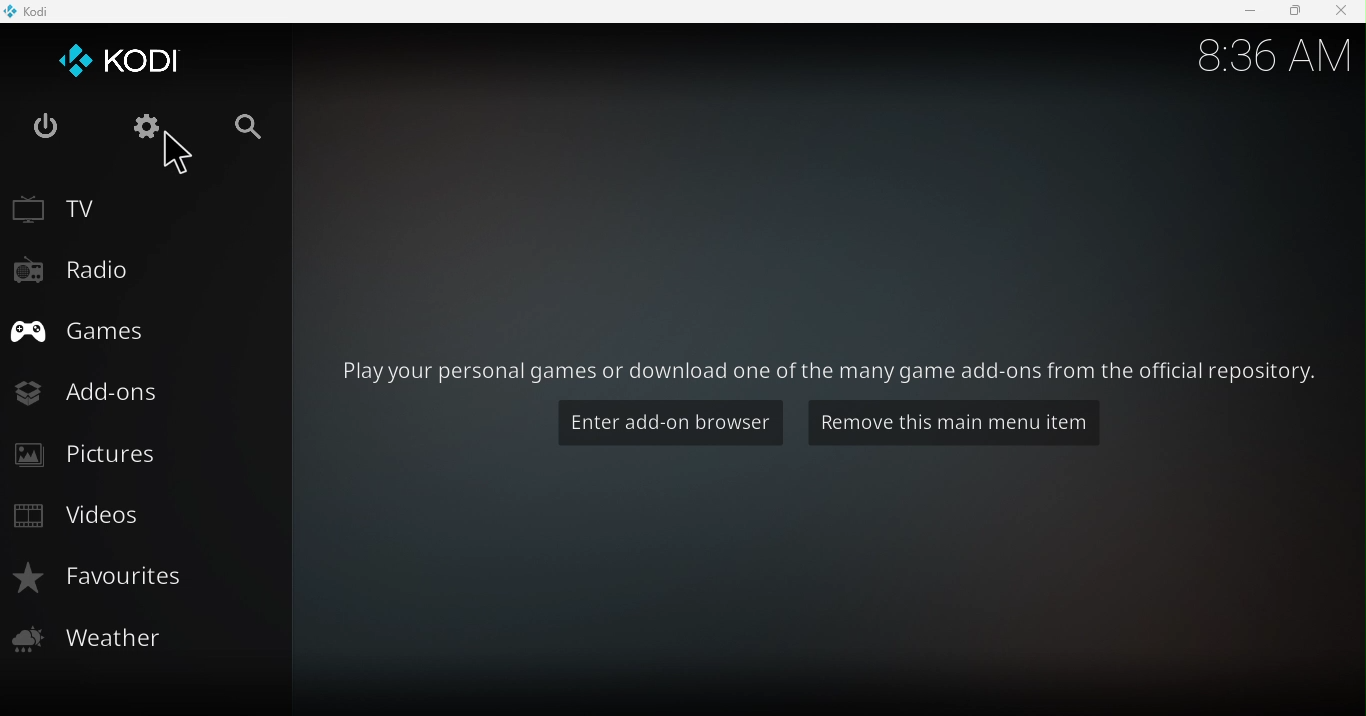 The width and height of the screenshot is (1366, 716). What do you see at coordinates (1242, 12) in the screenshot?
I see `Minimize` at bounding box center [1242, 12].